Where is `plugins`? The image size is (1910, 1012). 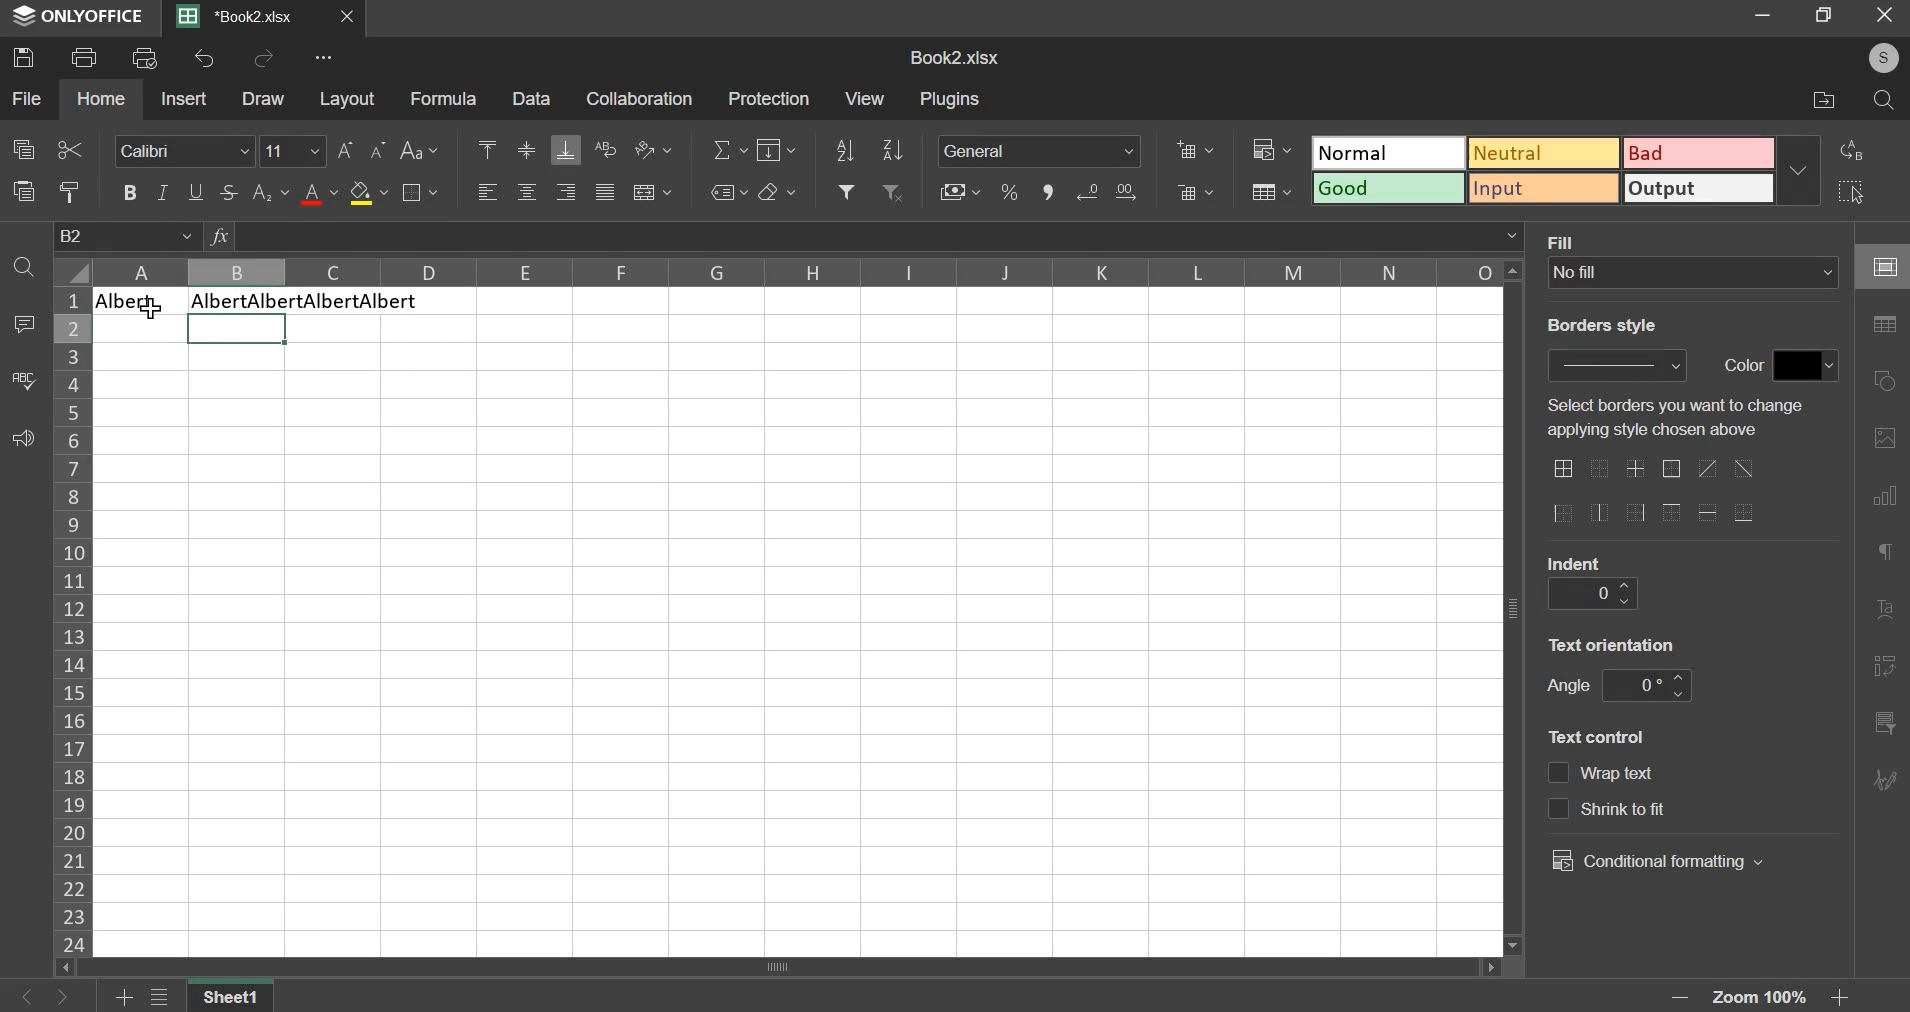
plugins is located at coordinates (952, 100).